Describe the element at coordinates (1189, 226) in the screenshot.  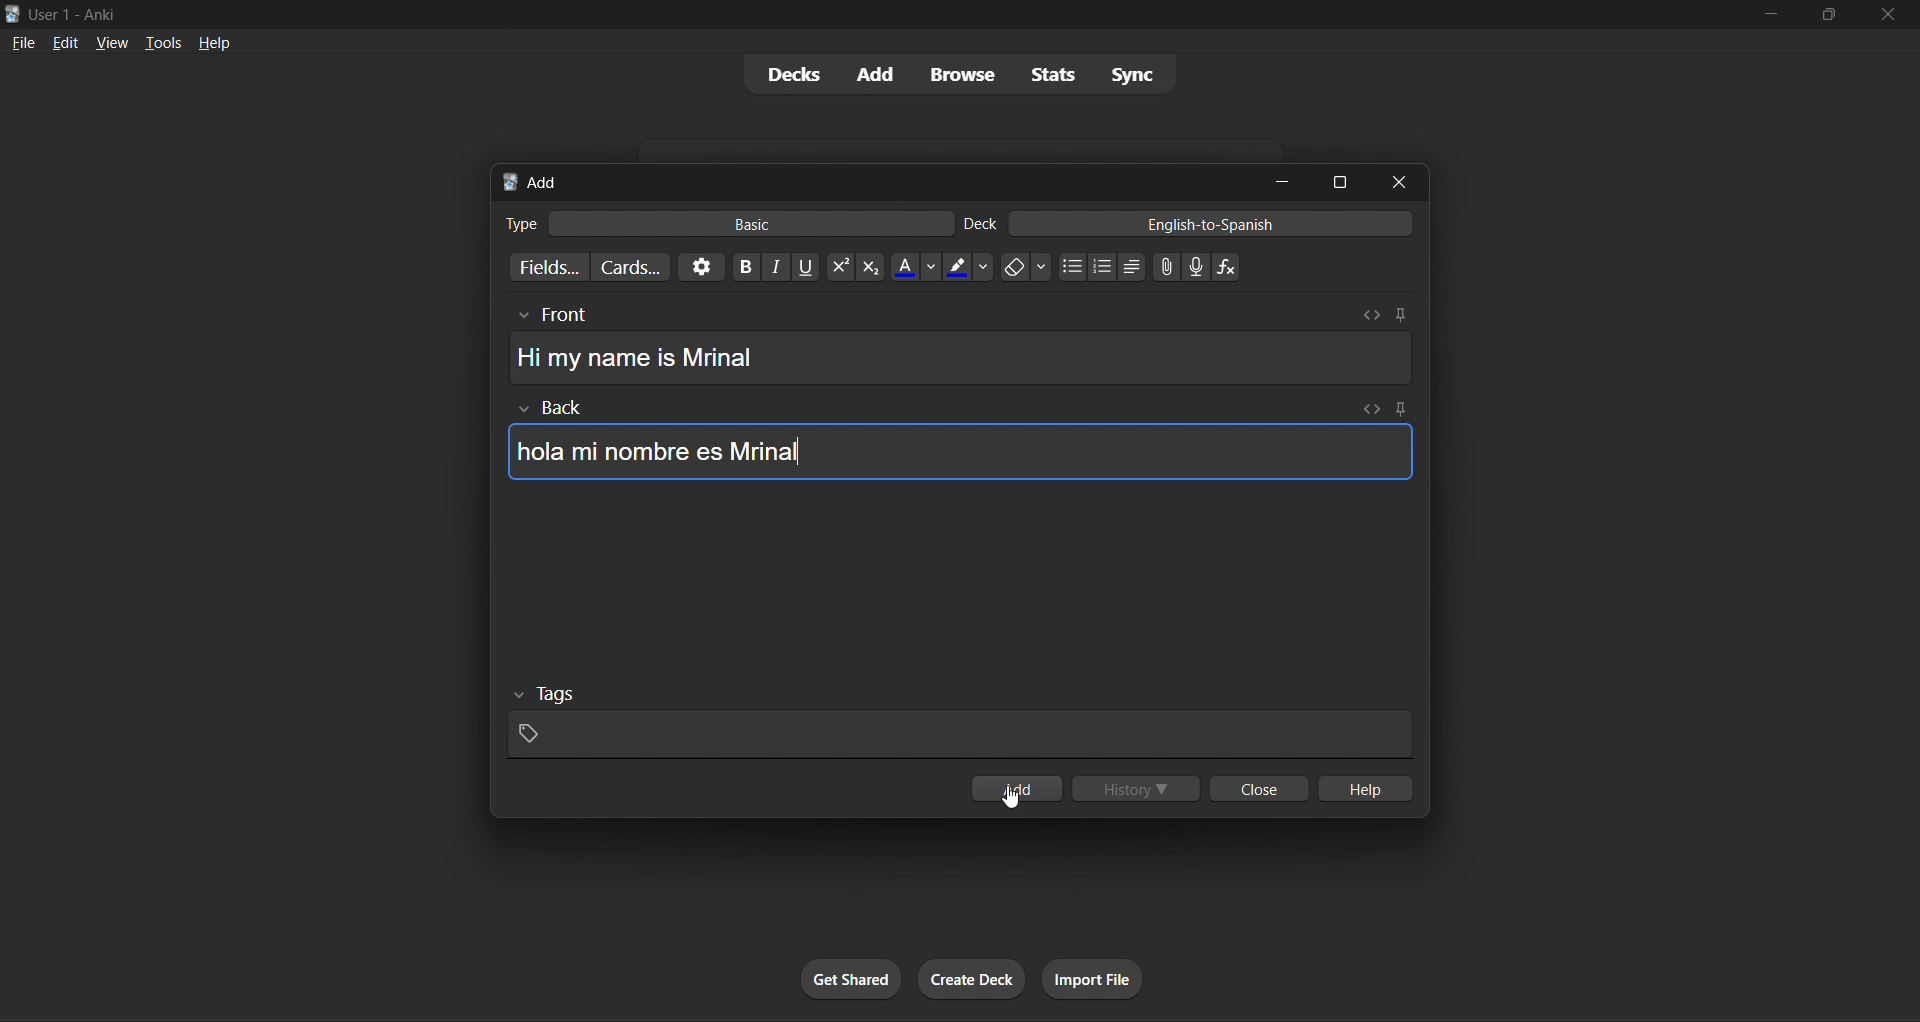
I see `english-to-spanish deck` at that location.